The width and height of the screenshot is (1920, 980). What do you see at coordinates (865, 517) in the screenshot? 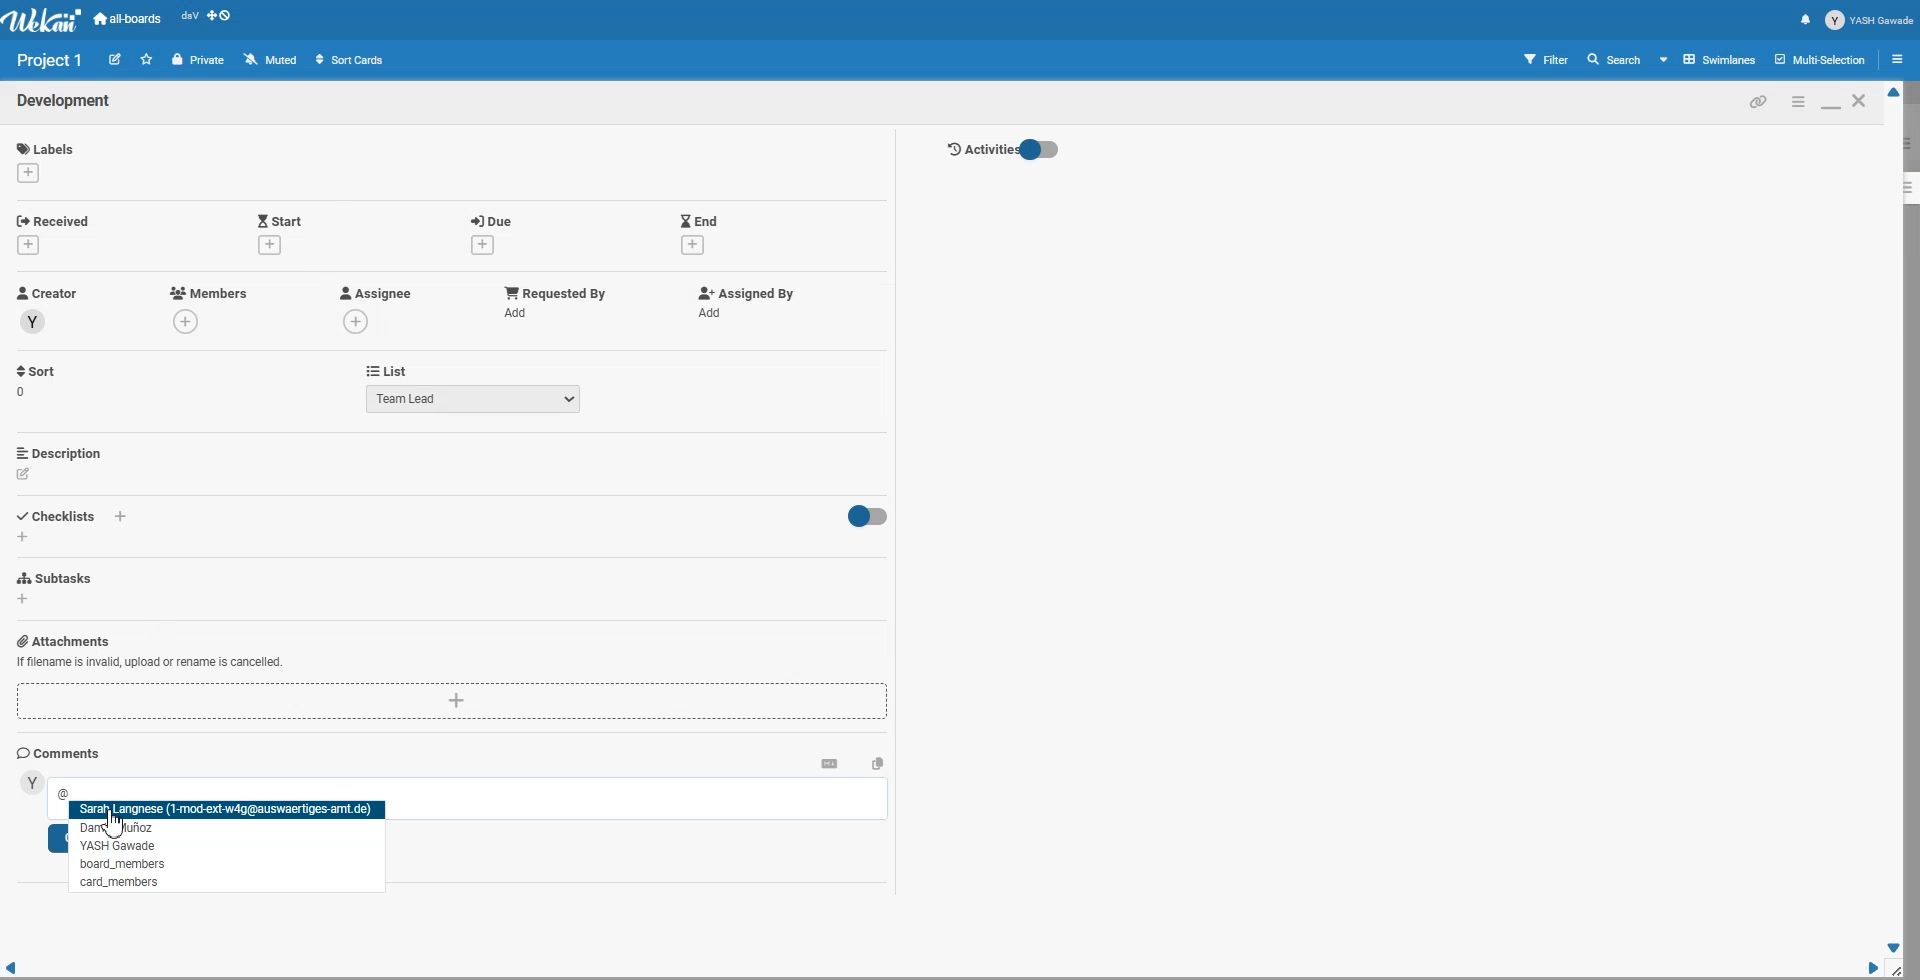
I see `Toggle` at bounding box center [865, 517].